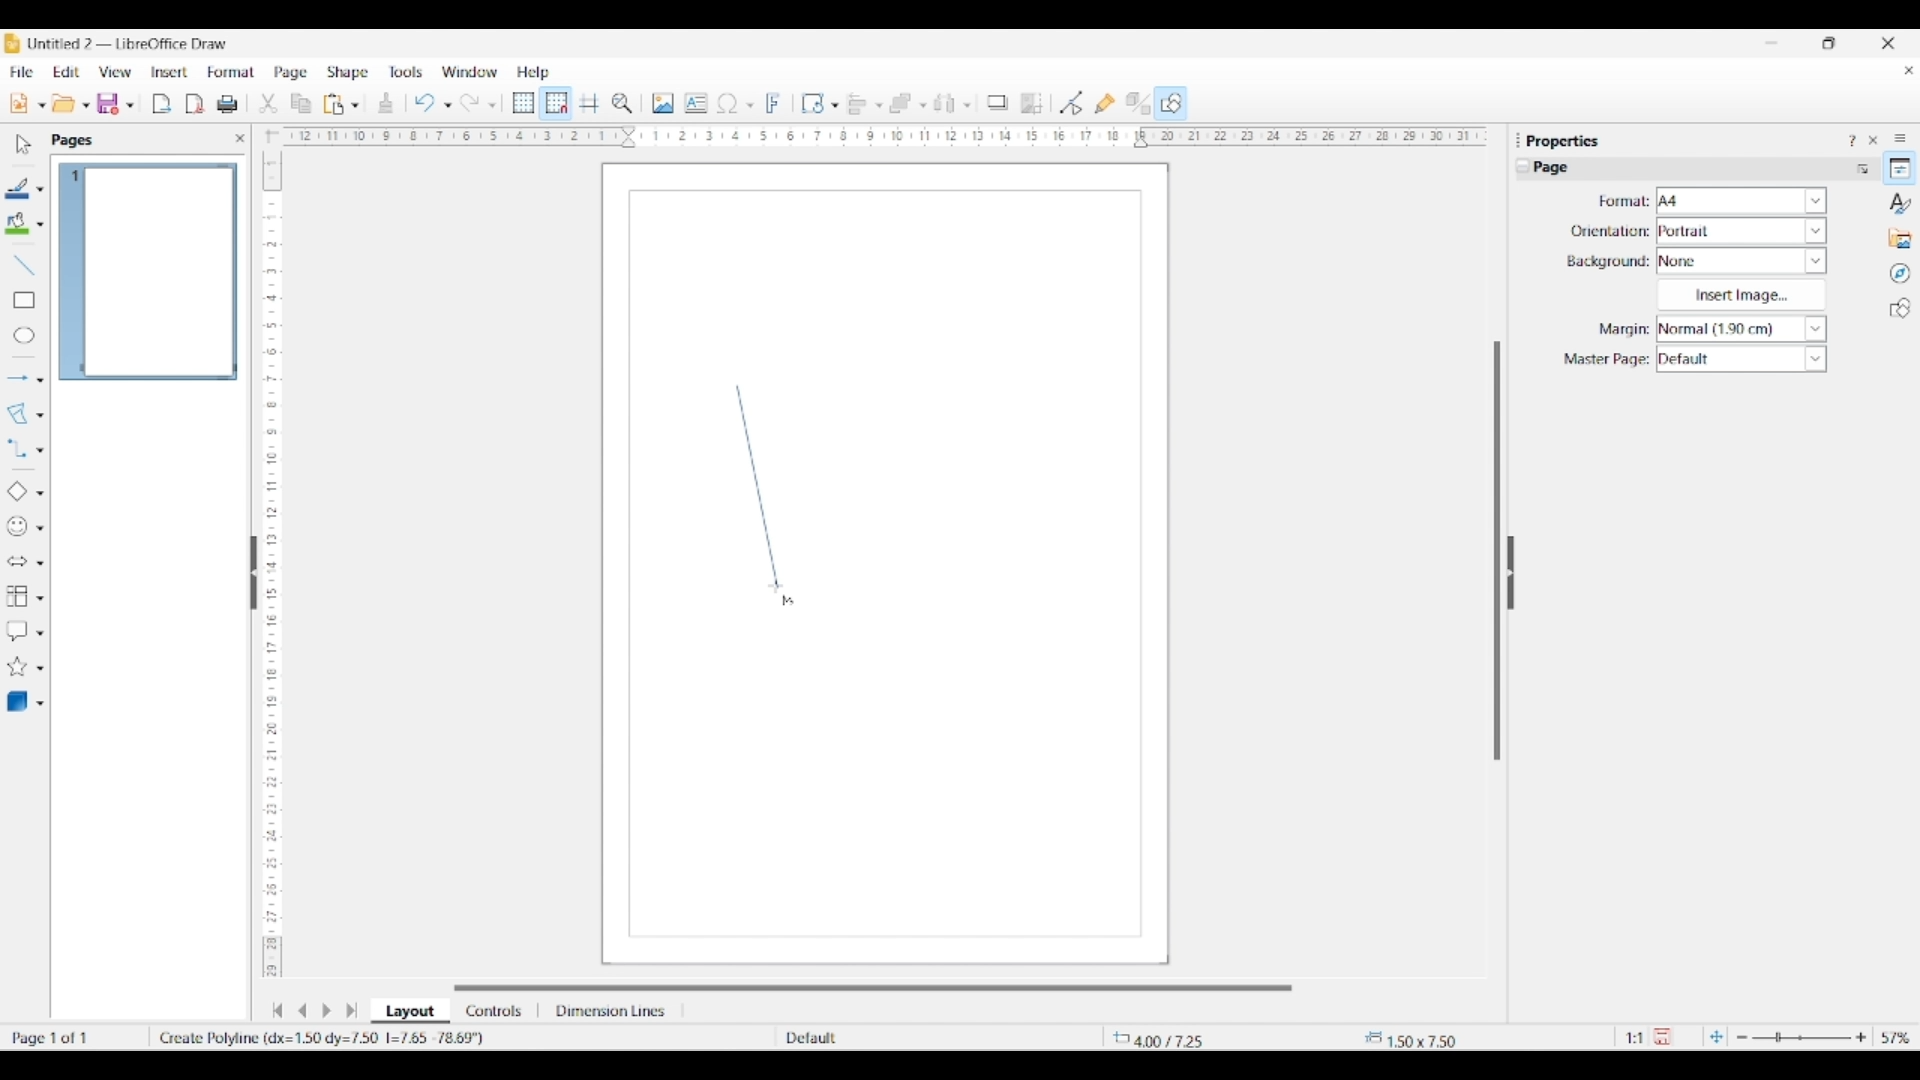 The height and width of the screenshot is (1080, 1920). Describe the element at coordinates (622, 104) in the screenshot. I see `Zoom and pan` at that location.